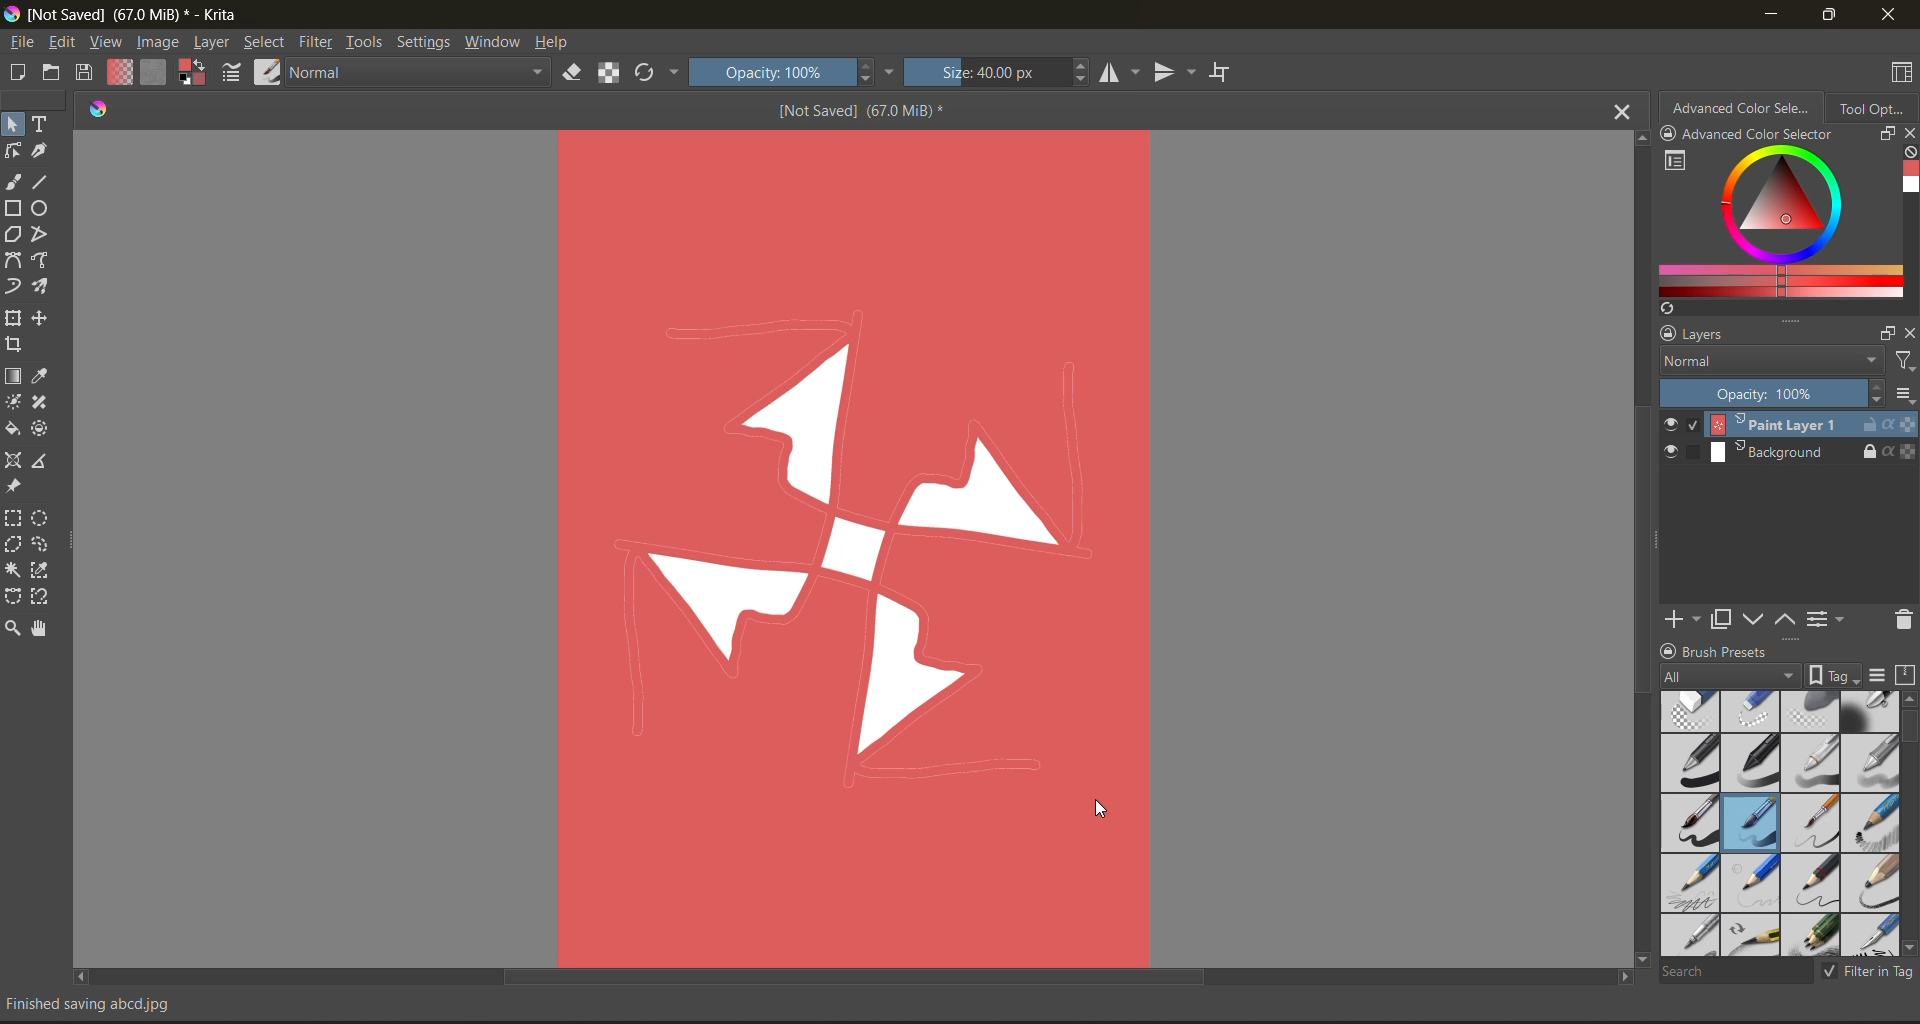 The width and height of the screenshot is (1920, 1024). I want to click on search, so click(1737, 972).